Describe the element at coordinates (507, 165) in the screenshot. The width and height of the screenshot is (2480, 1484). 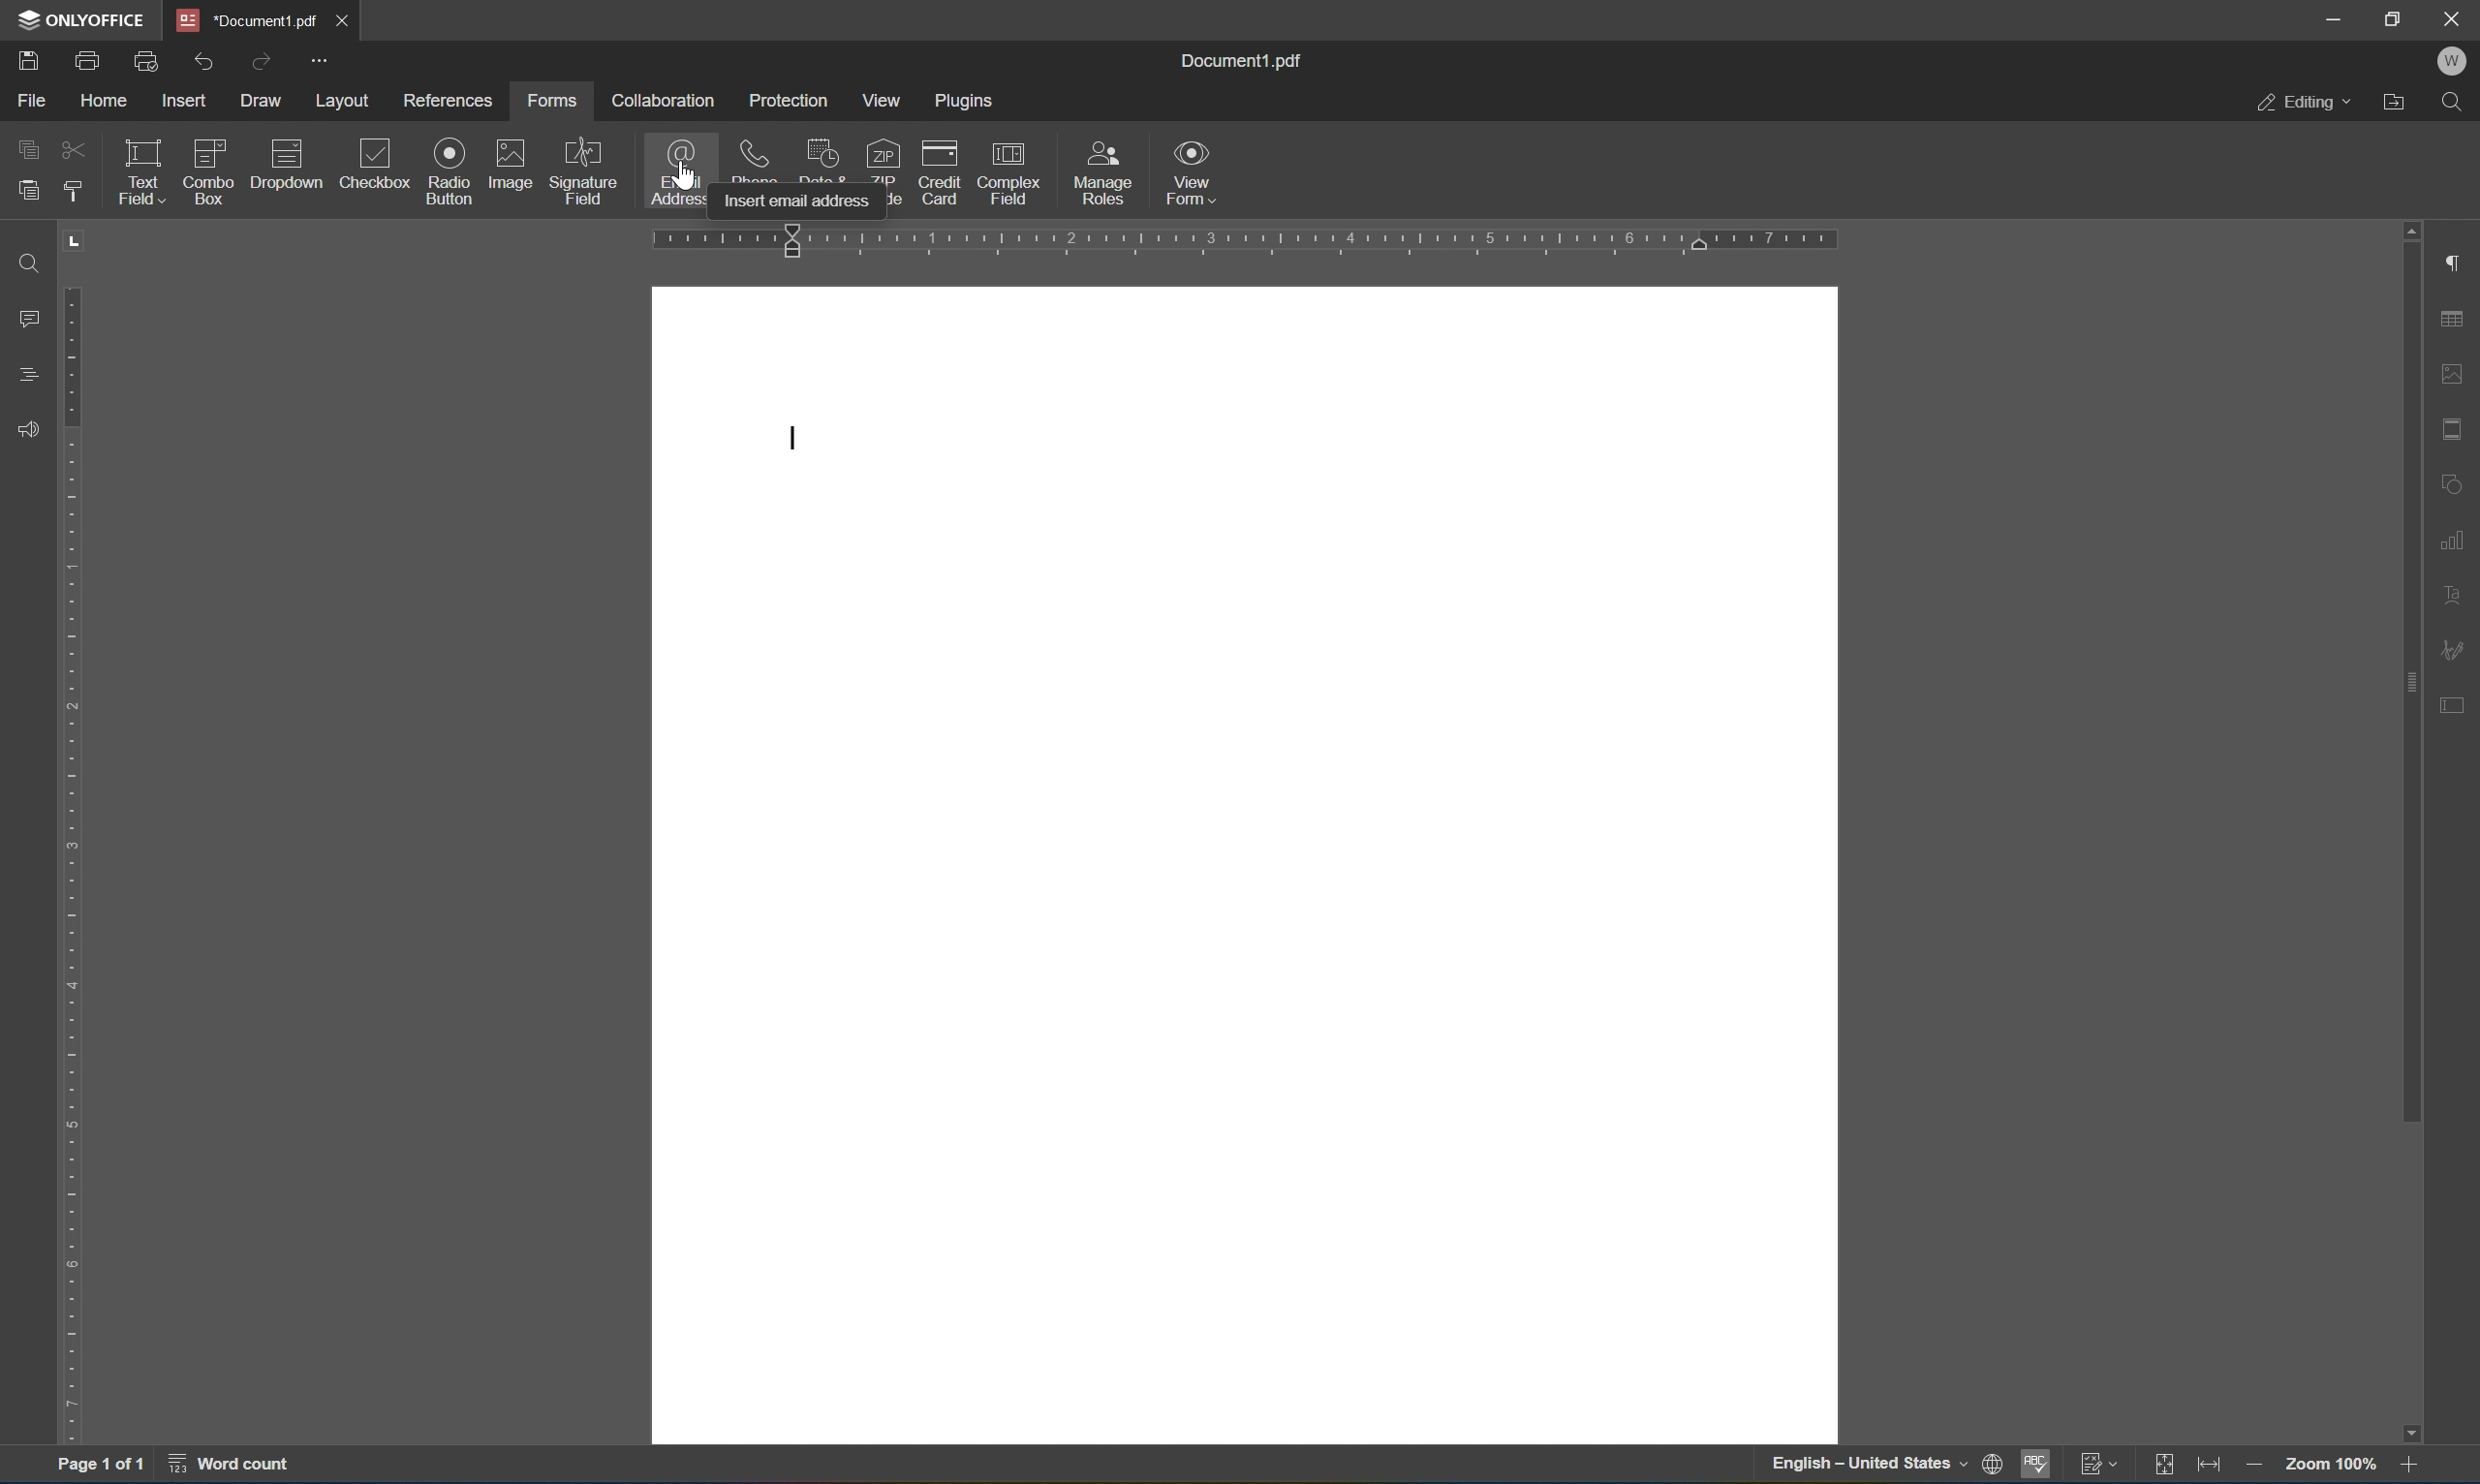
I see `image` at that location.